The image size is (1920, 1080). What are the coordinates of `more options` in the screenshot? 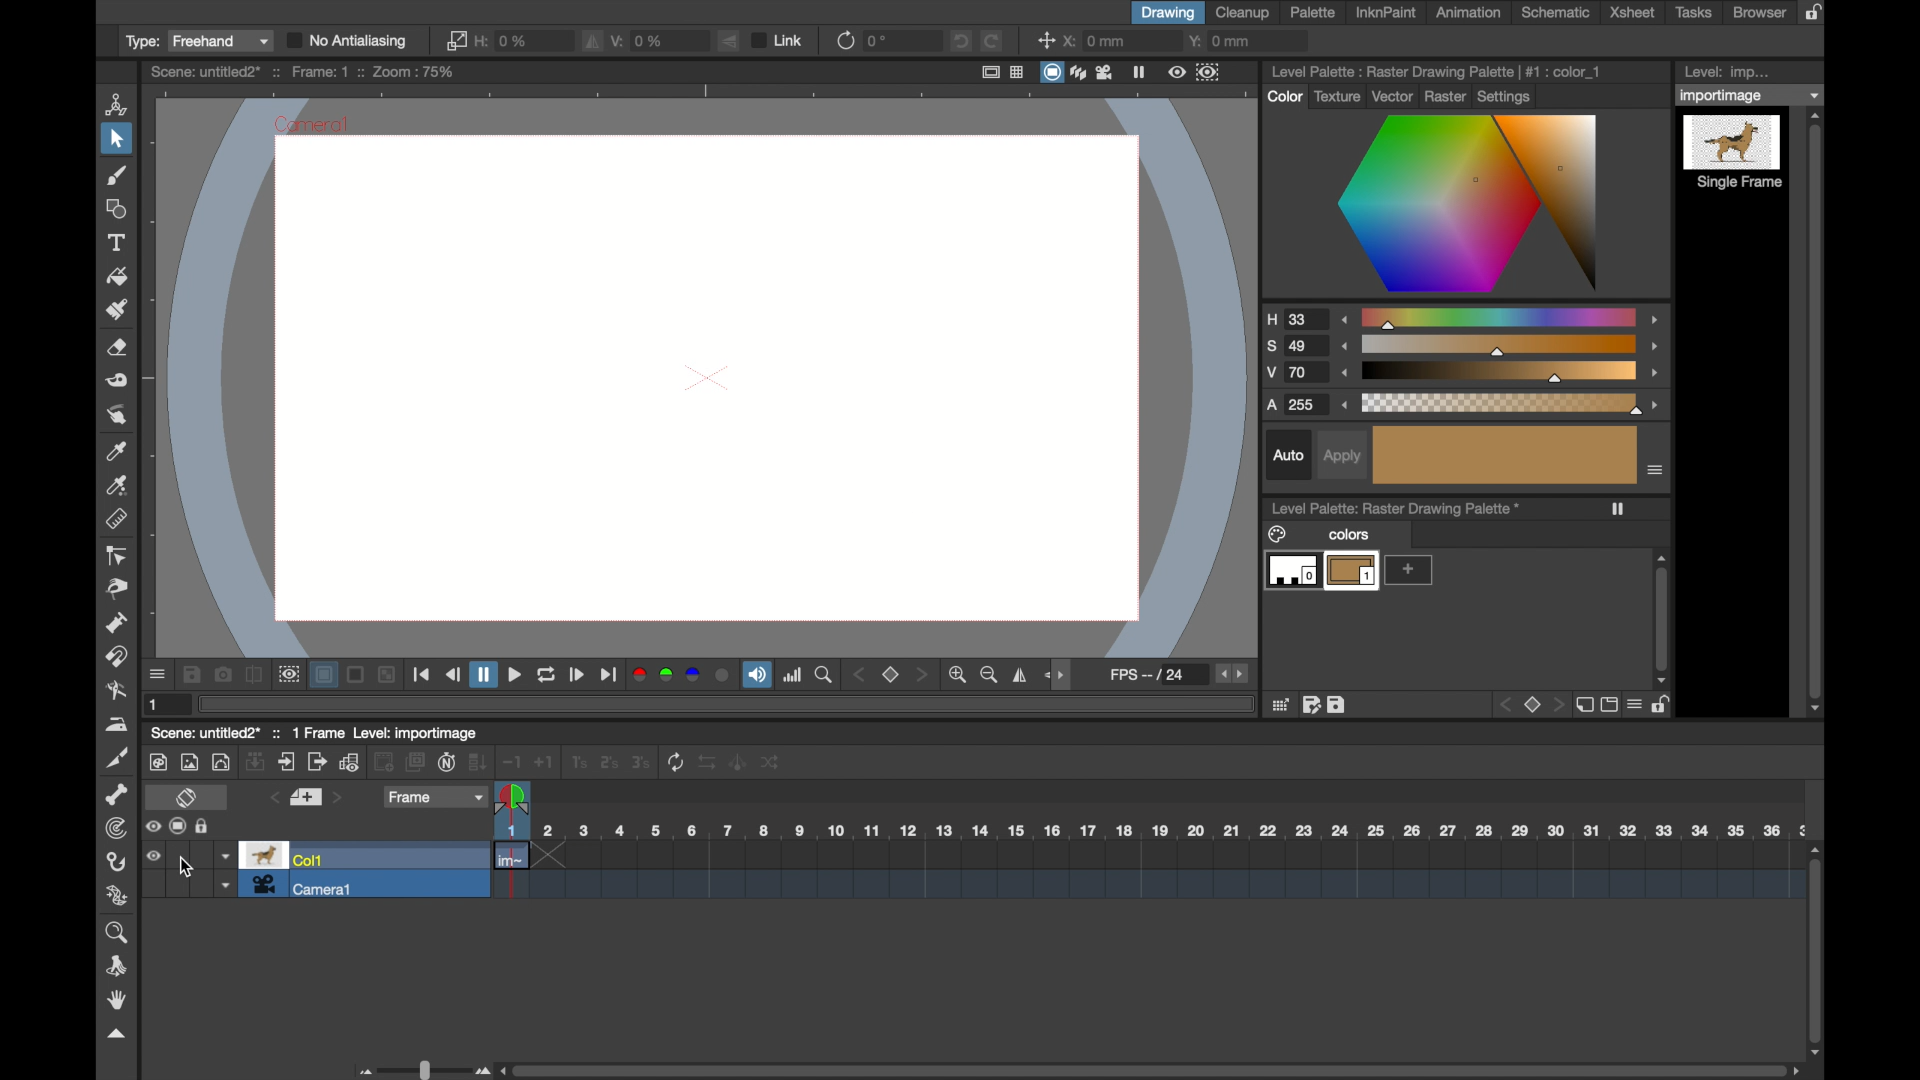 It's located at (1656, 470).